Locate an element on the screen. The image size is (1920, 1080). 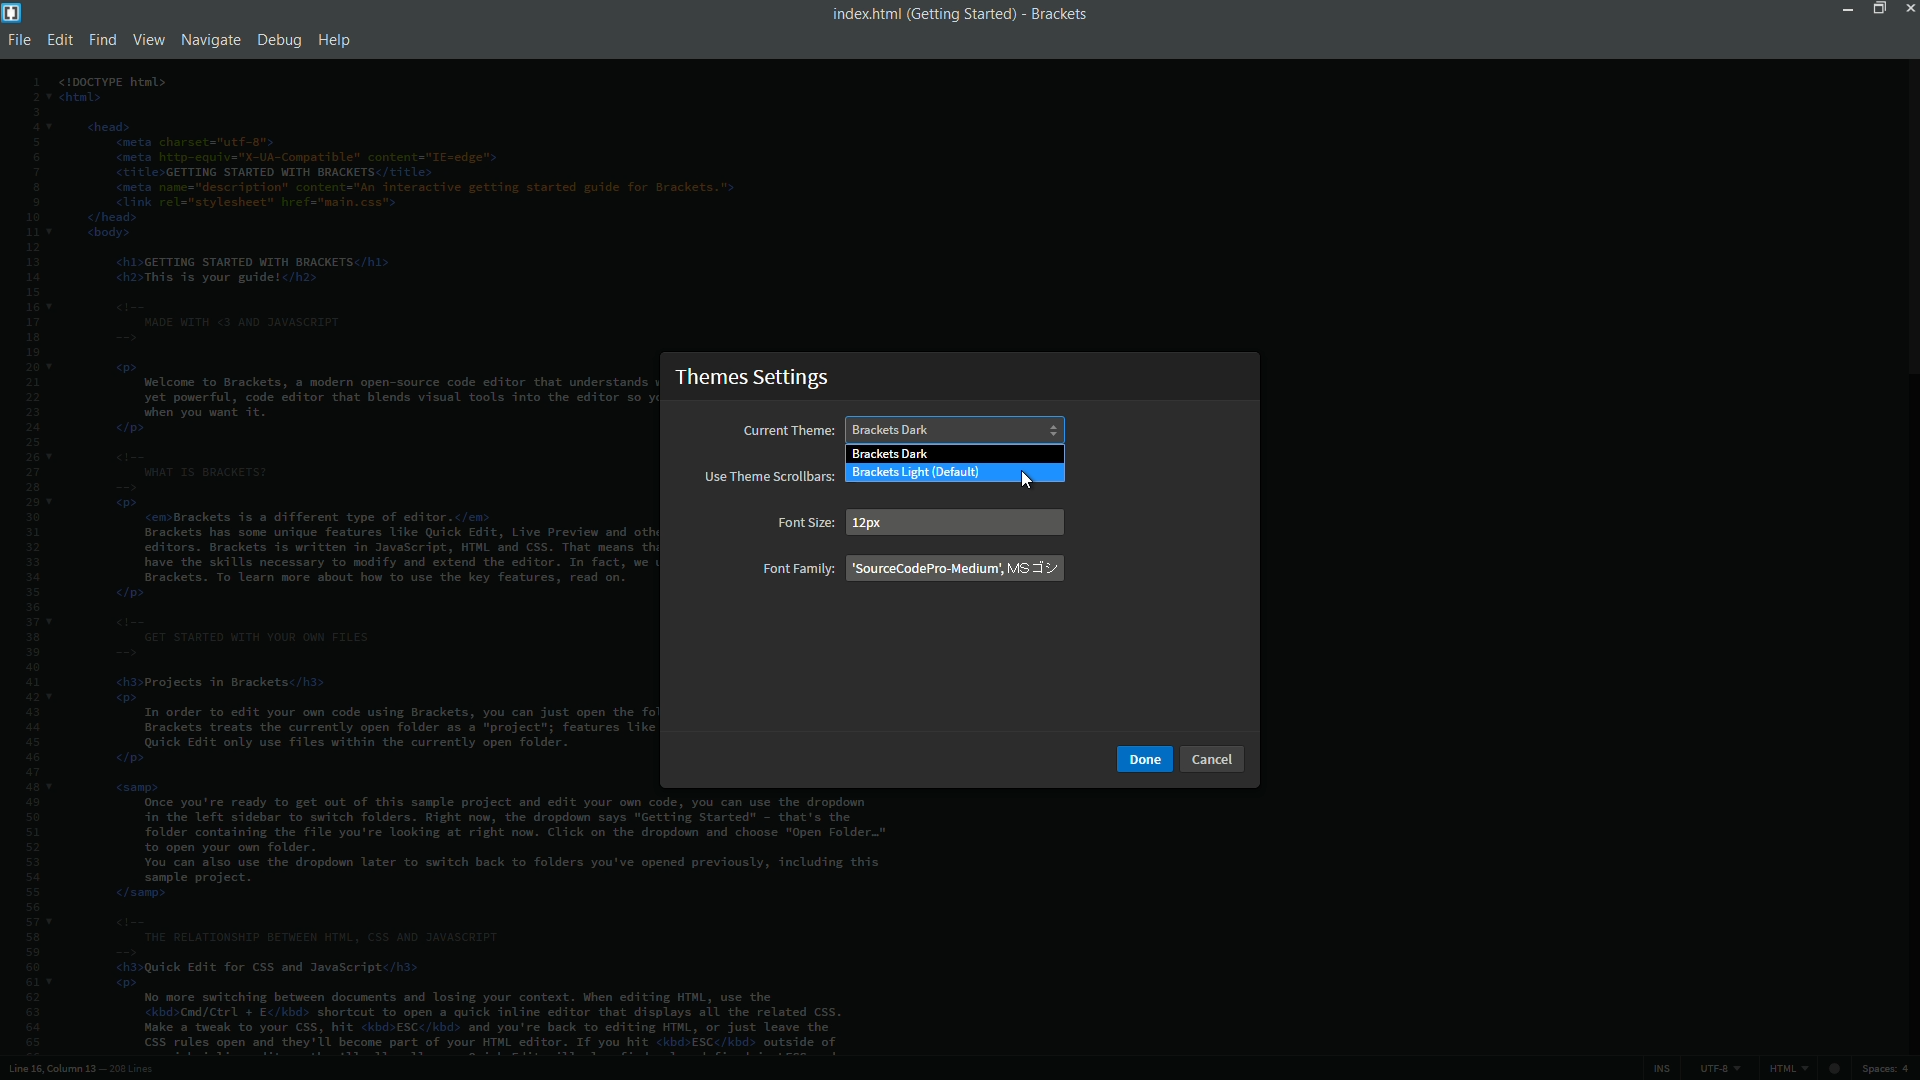
font family is located at coordinates (797, 570).